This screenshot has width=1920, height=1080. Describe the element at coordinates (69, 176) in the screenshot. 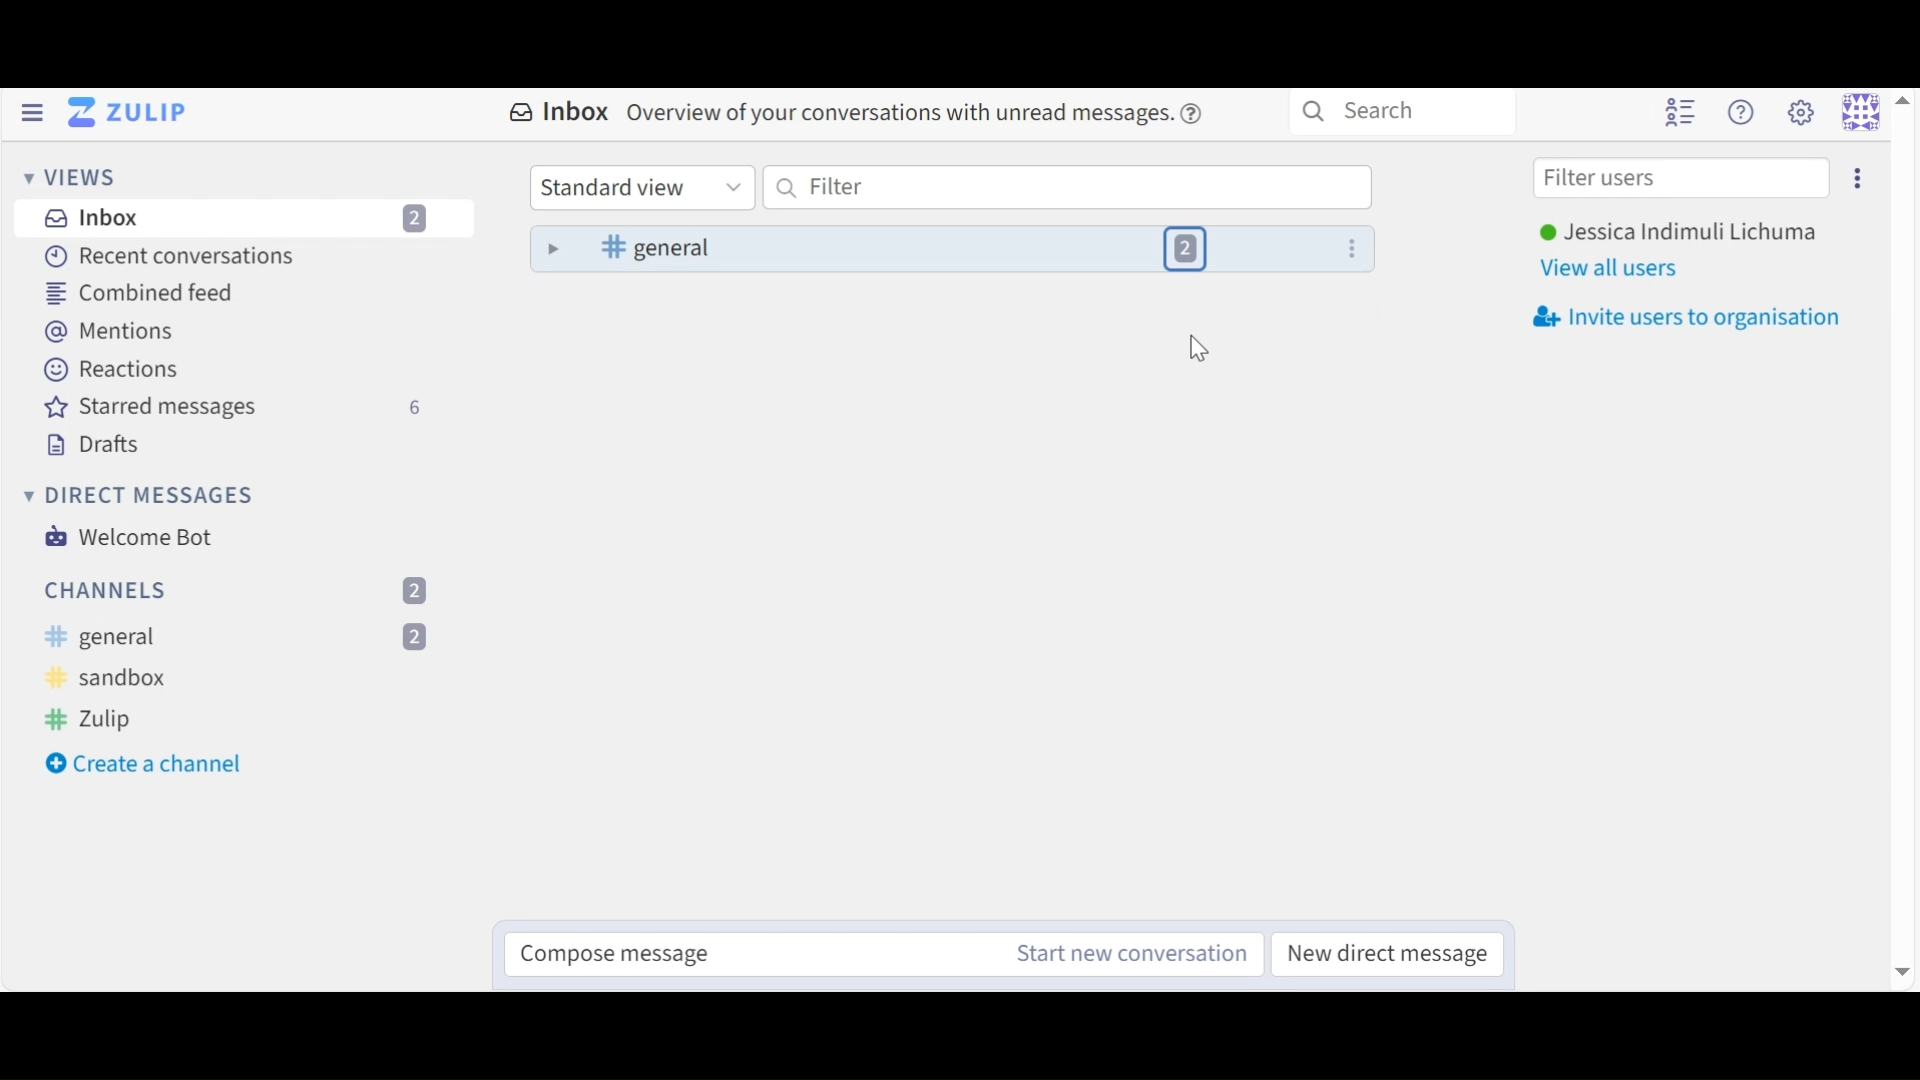

I see `Views` at that location.